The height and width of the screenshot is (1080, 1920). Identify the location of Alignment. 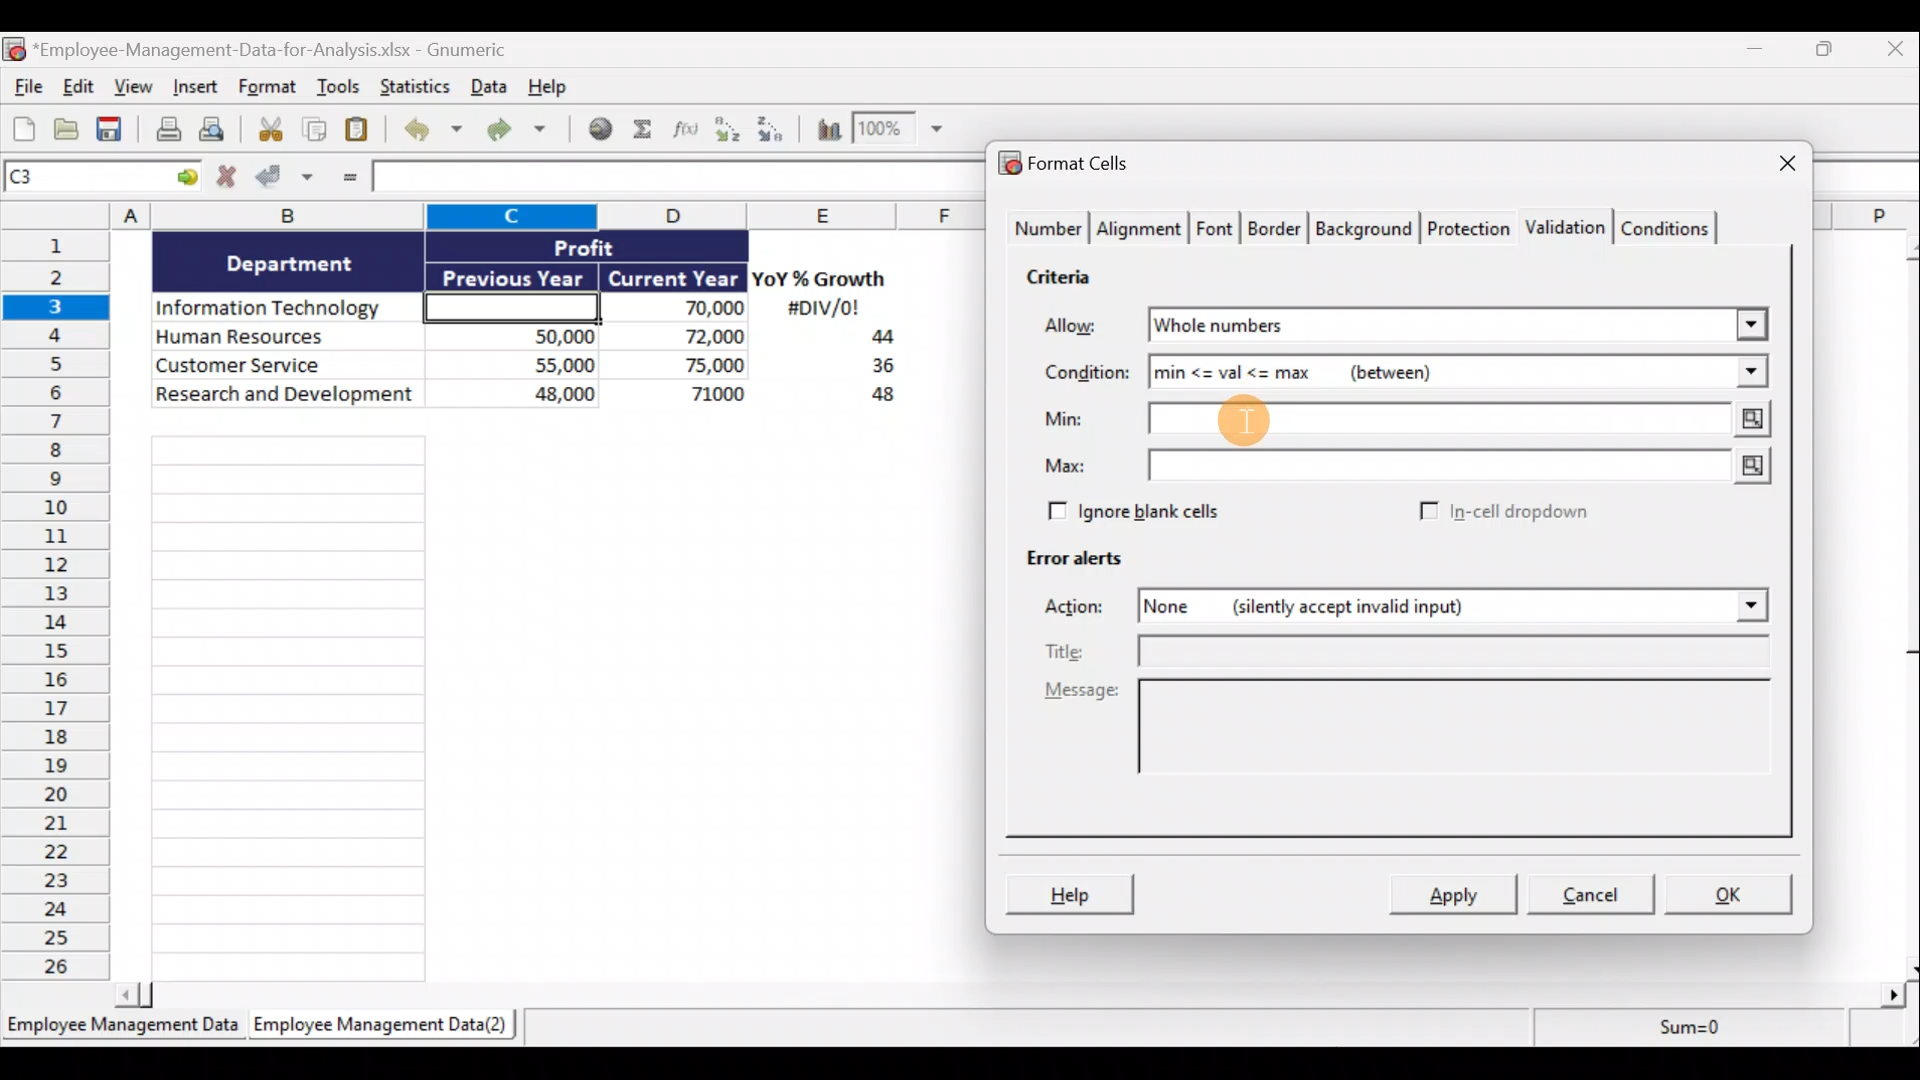
(1141, 229).